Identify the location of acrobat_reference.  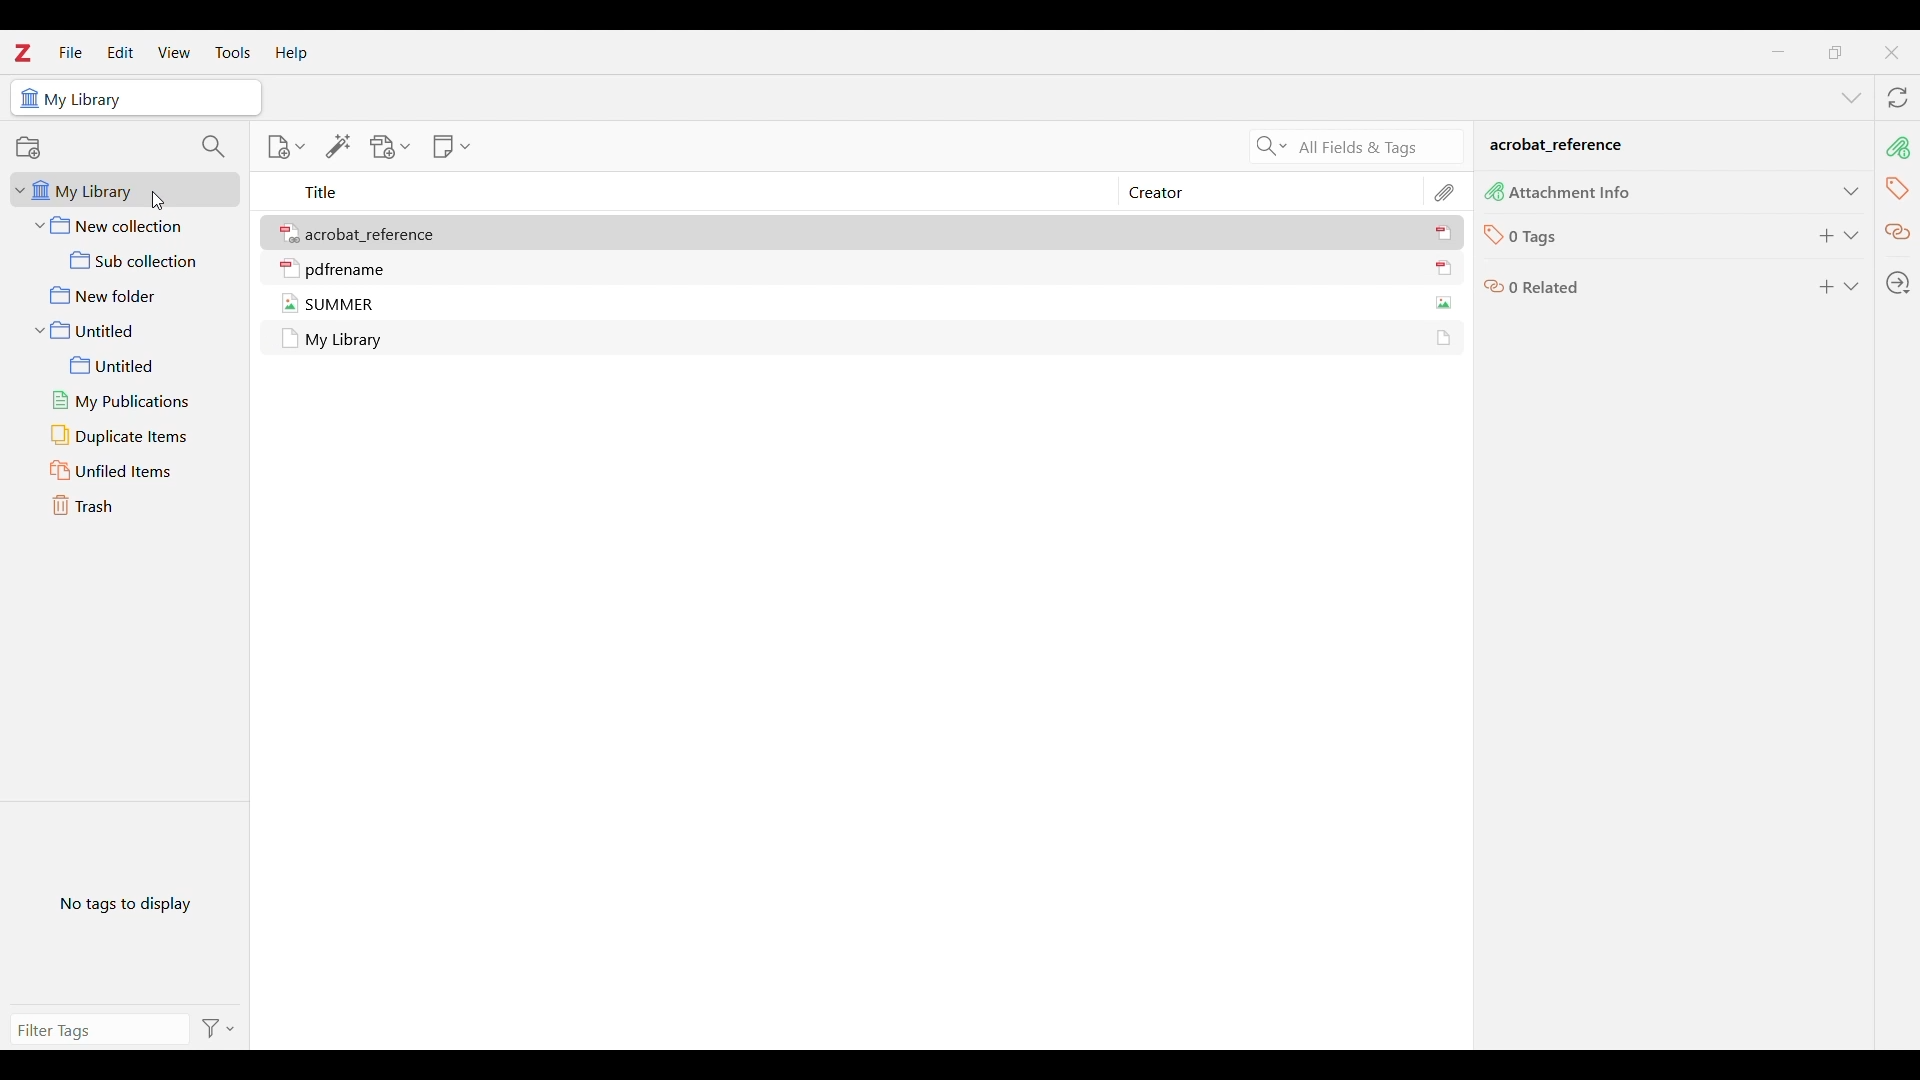
(374, 235).